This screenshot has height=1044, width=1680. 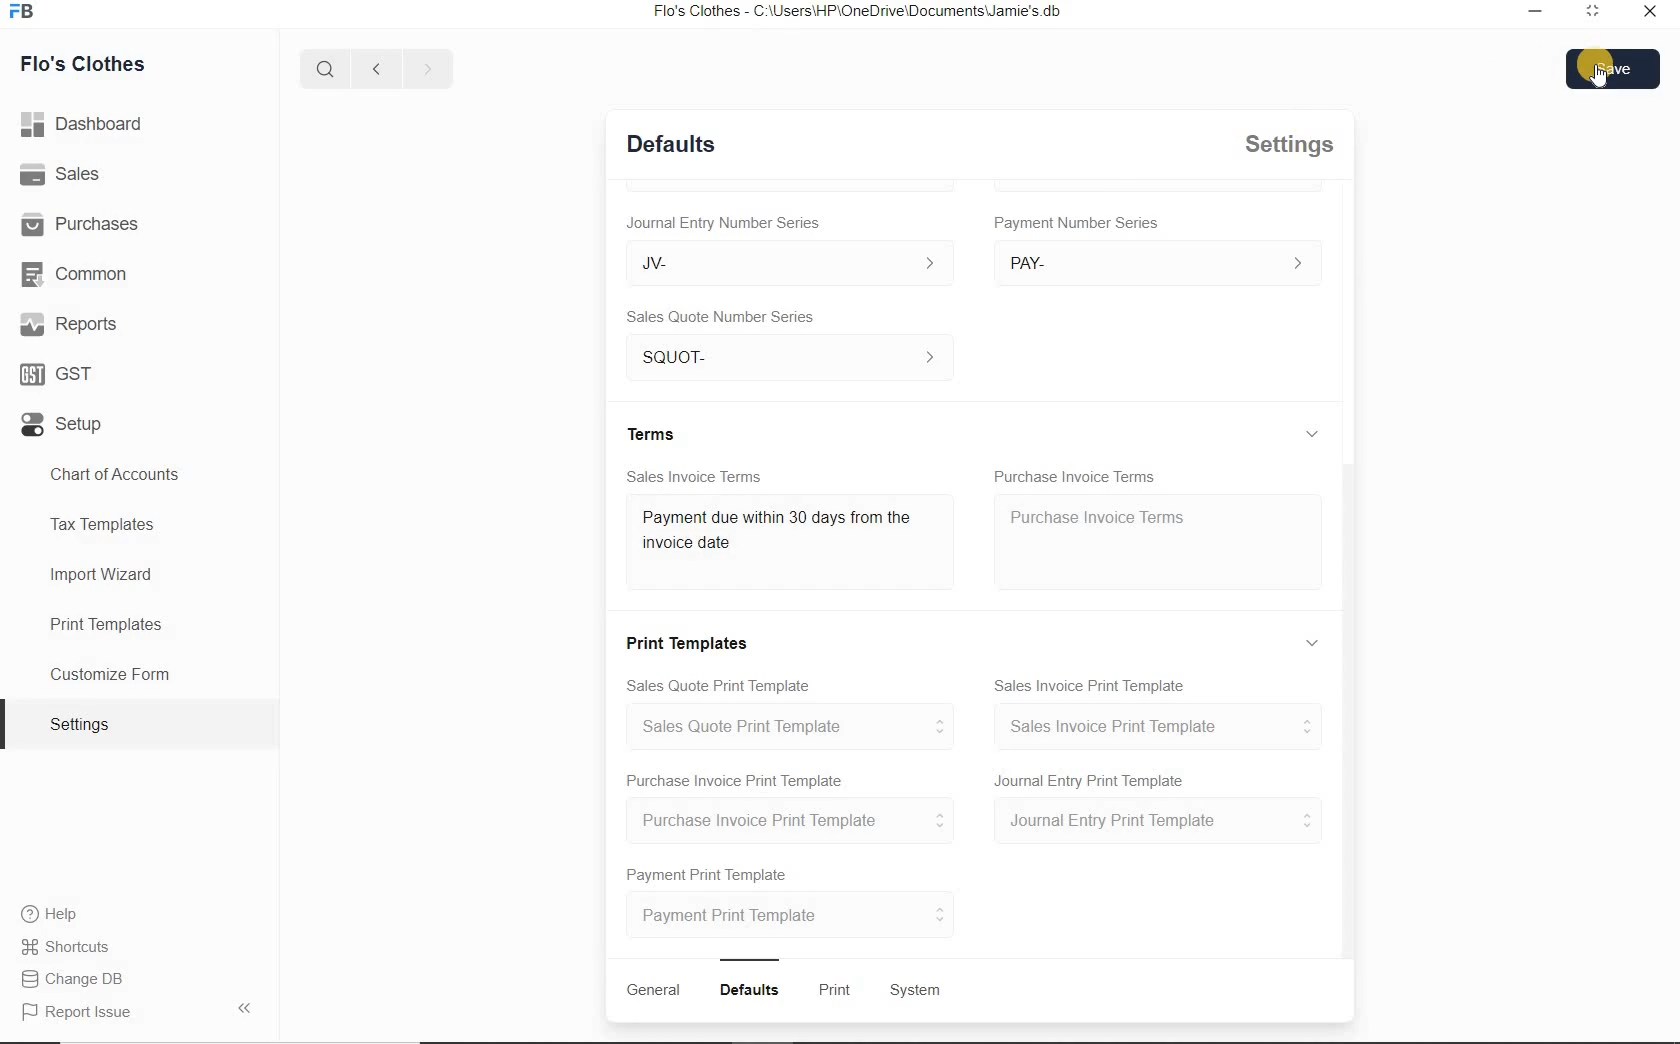 What do you see at coordinates (138, 1009) in the screenshot?
I see `Report Issue` at bounding box center [138, 1009].